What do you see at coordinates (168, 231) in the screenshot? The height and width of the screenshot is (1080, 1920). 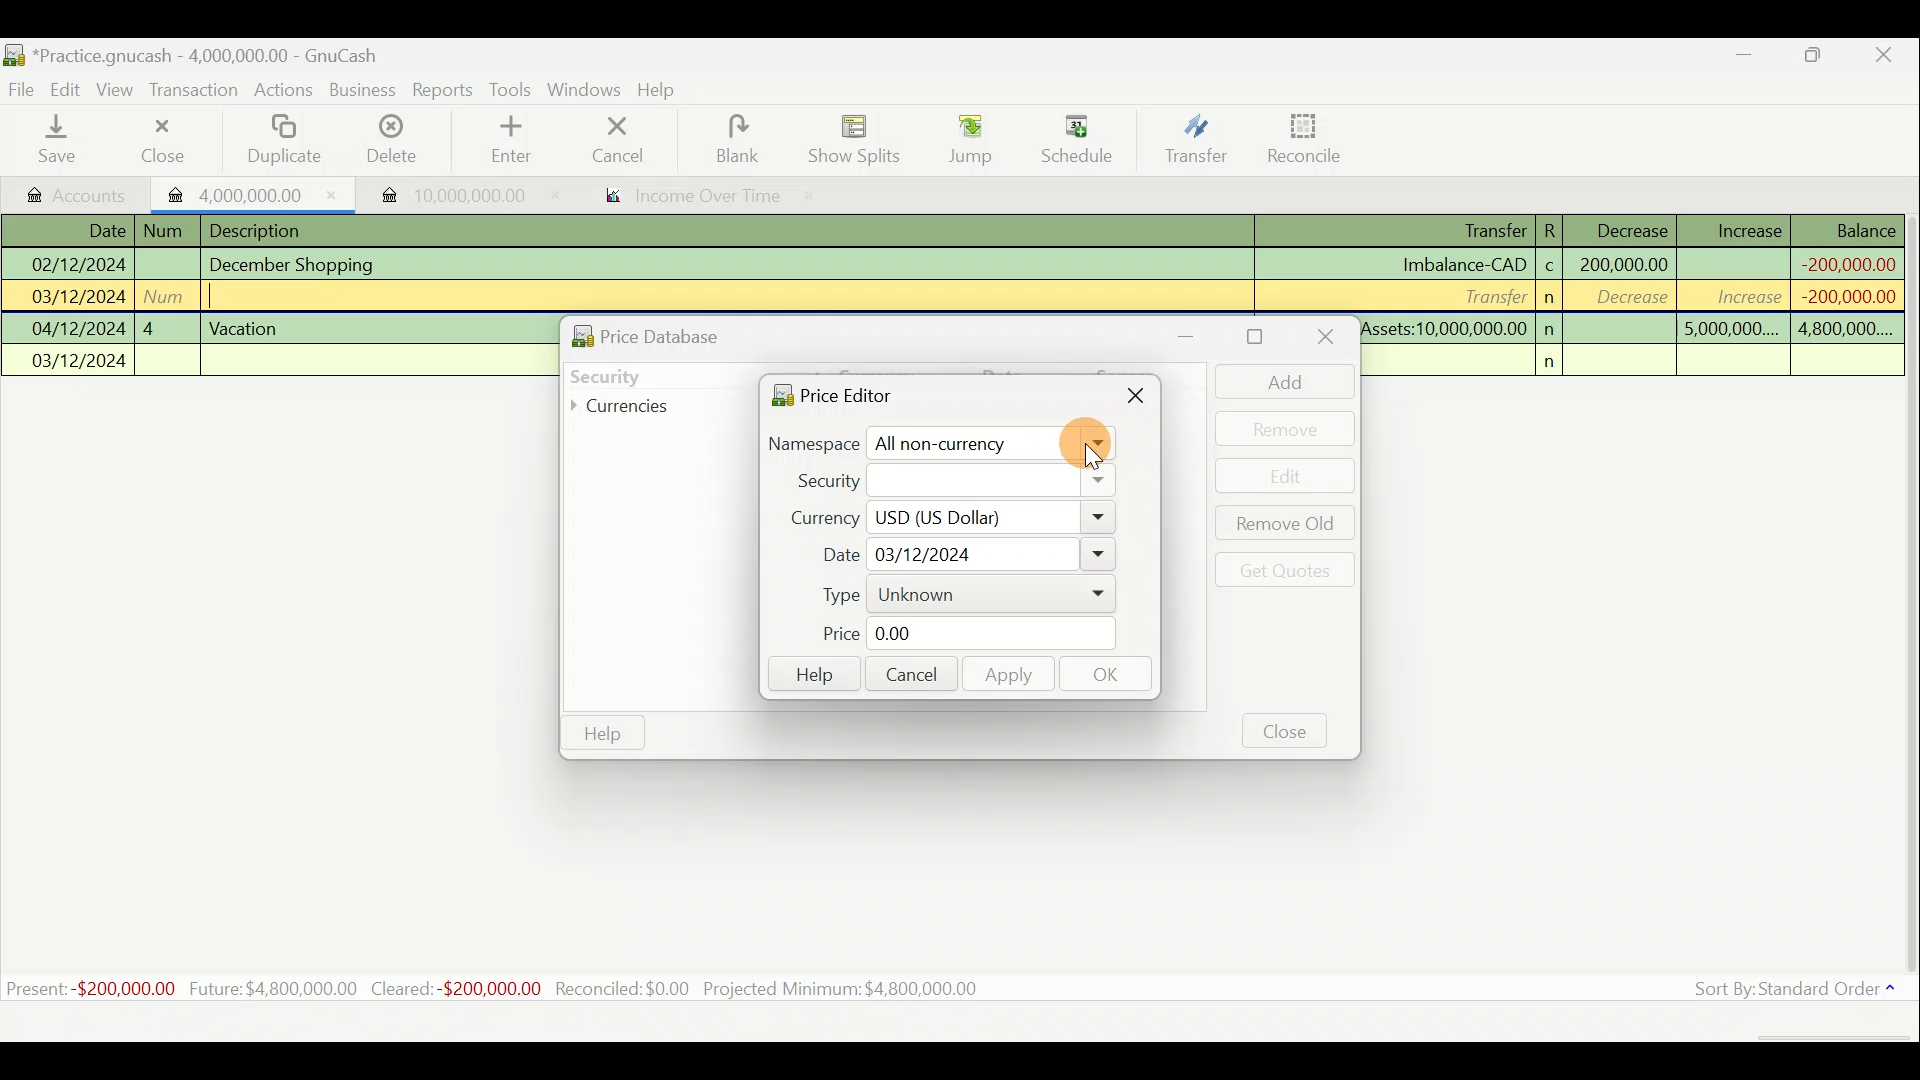 I see `num` at bounding box center [168, 231].